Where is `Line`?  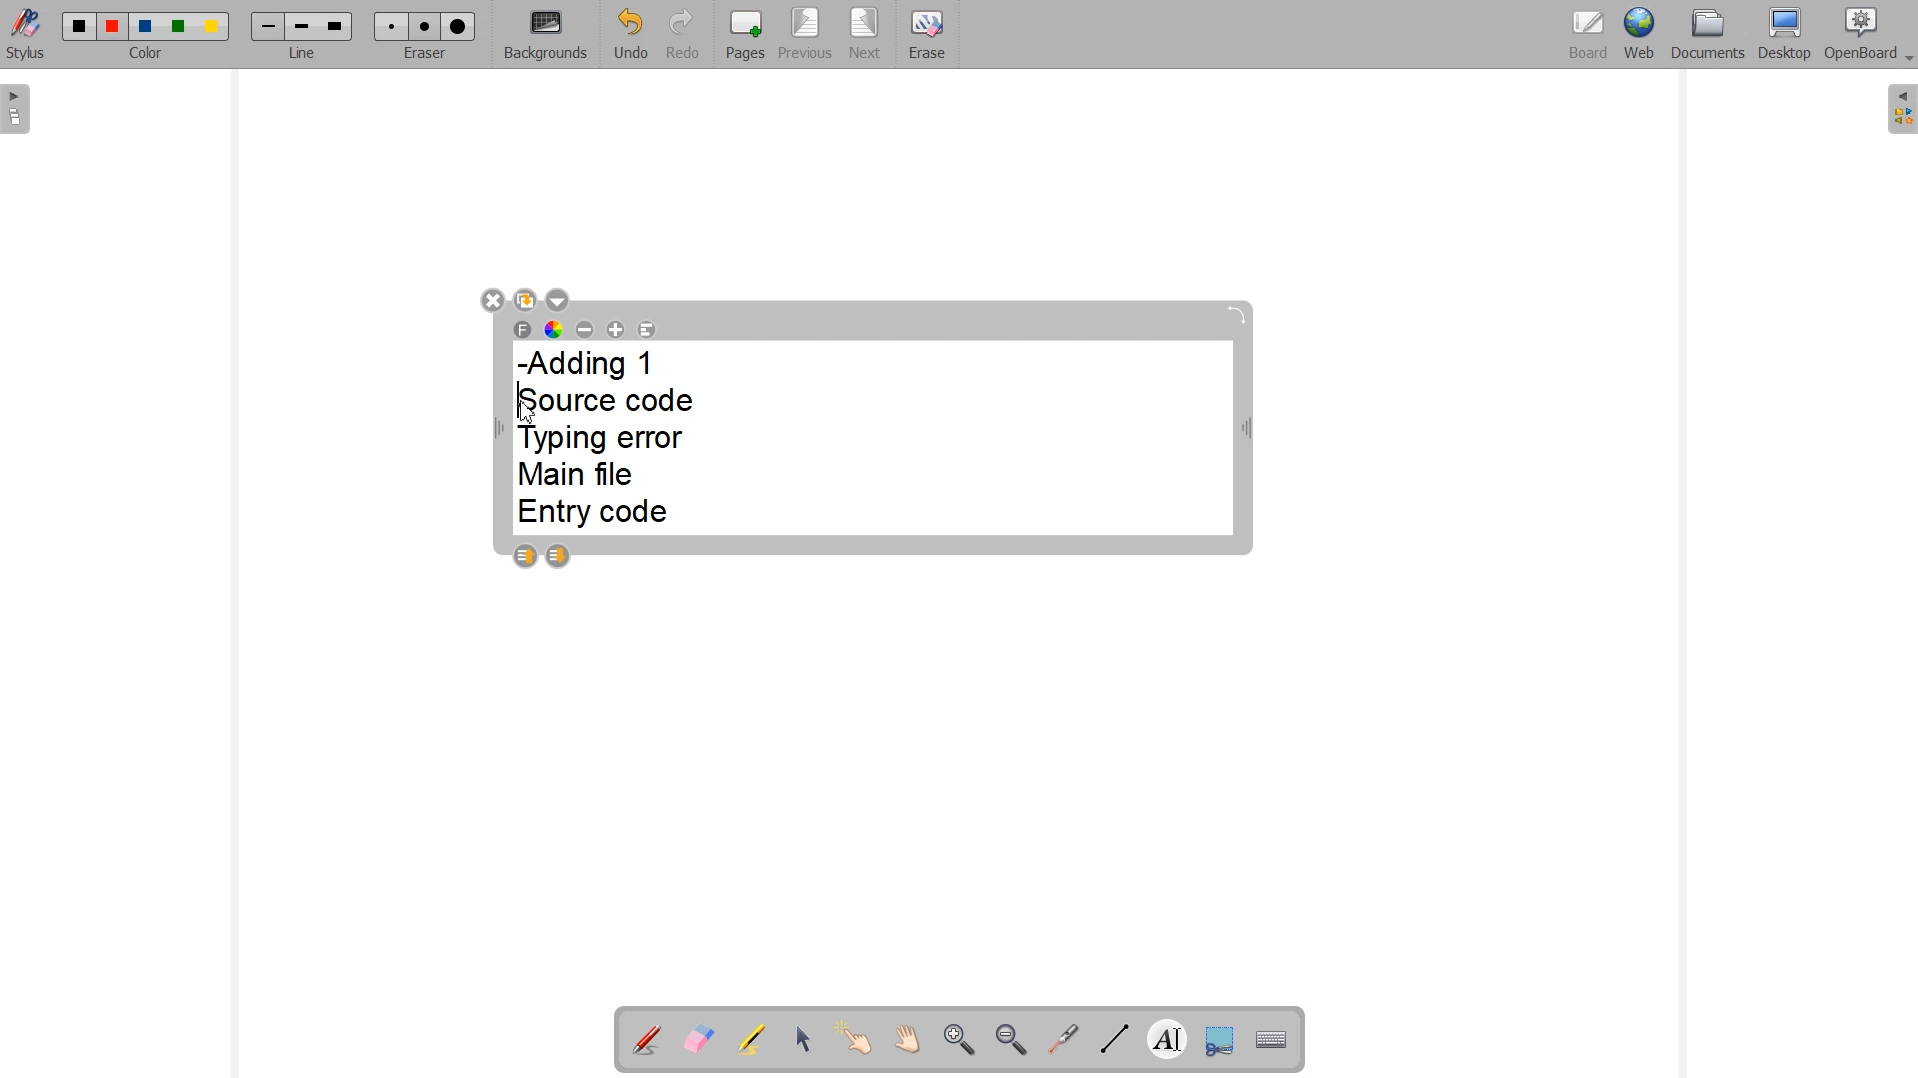 Line is located at coordinates (303, 54).